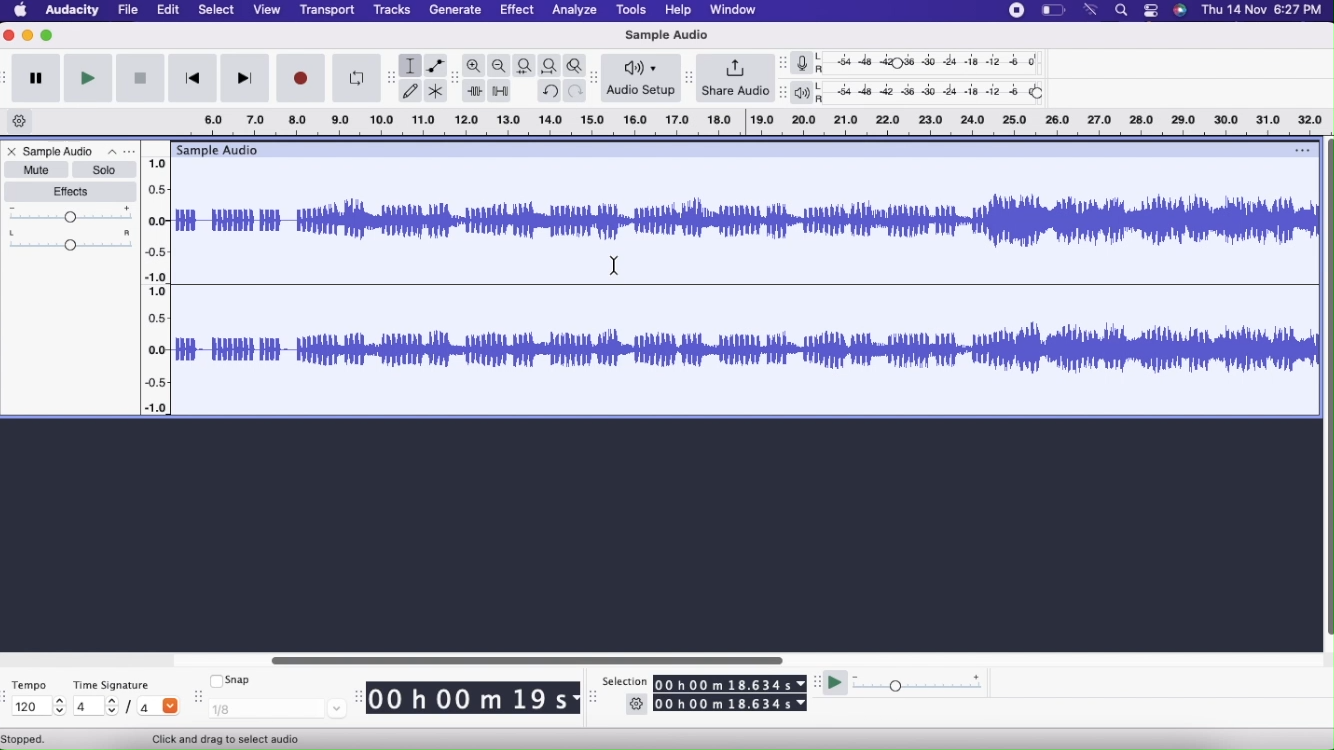 Image resolution: width=1334 pixels, height=750 pixels. Describe the element at coordinates (87, 79) in the screenshot. I see `Play` at that location.